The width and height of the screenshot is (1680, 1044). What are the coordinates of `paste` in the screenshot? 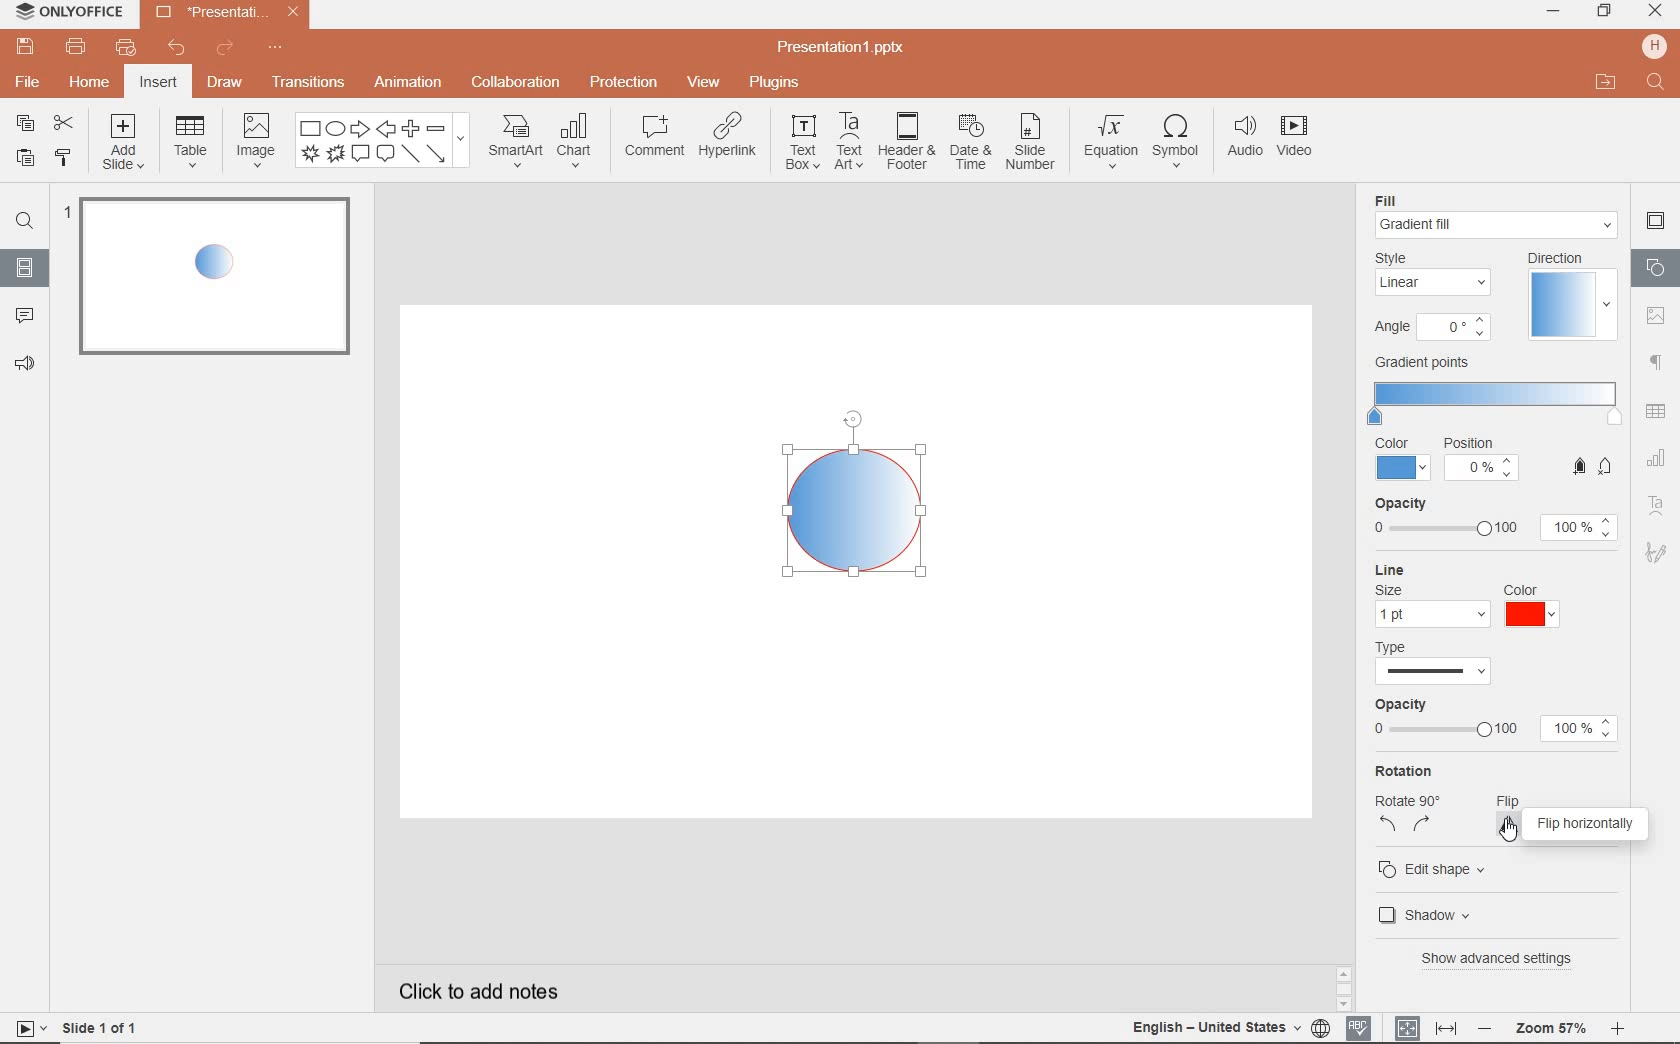 It's located at (24, 160).